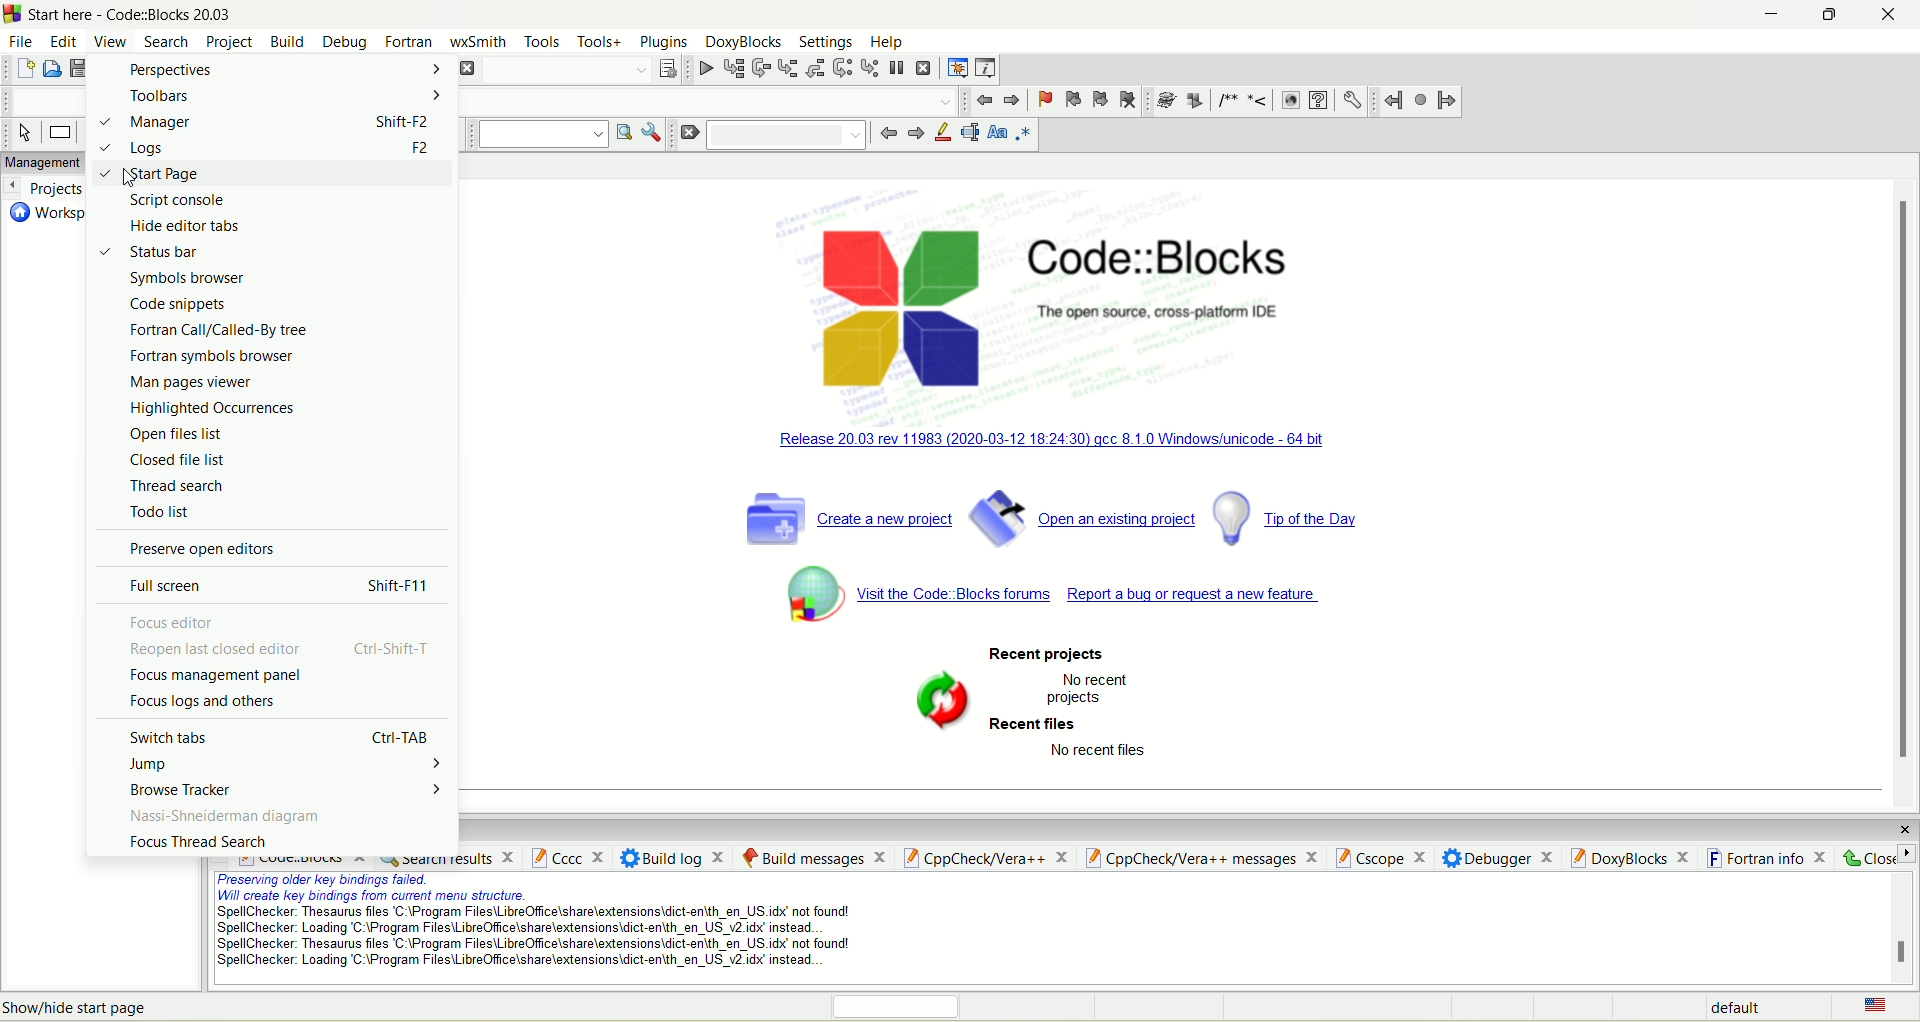 The image size is (1920, 1022). What do you see at coordinates (154, 253) in the screenshot?
I see `status bar` at bounding box center [154, 253].